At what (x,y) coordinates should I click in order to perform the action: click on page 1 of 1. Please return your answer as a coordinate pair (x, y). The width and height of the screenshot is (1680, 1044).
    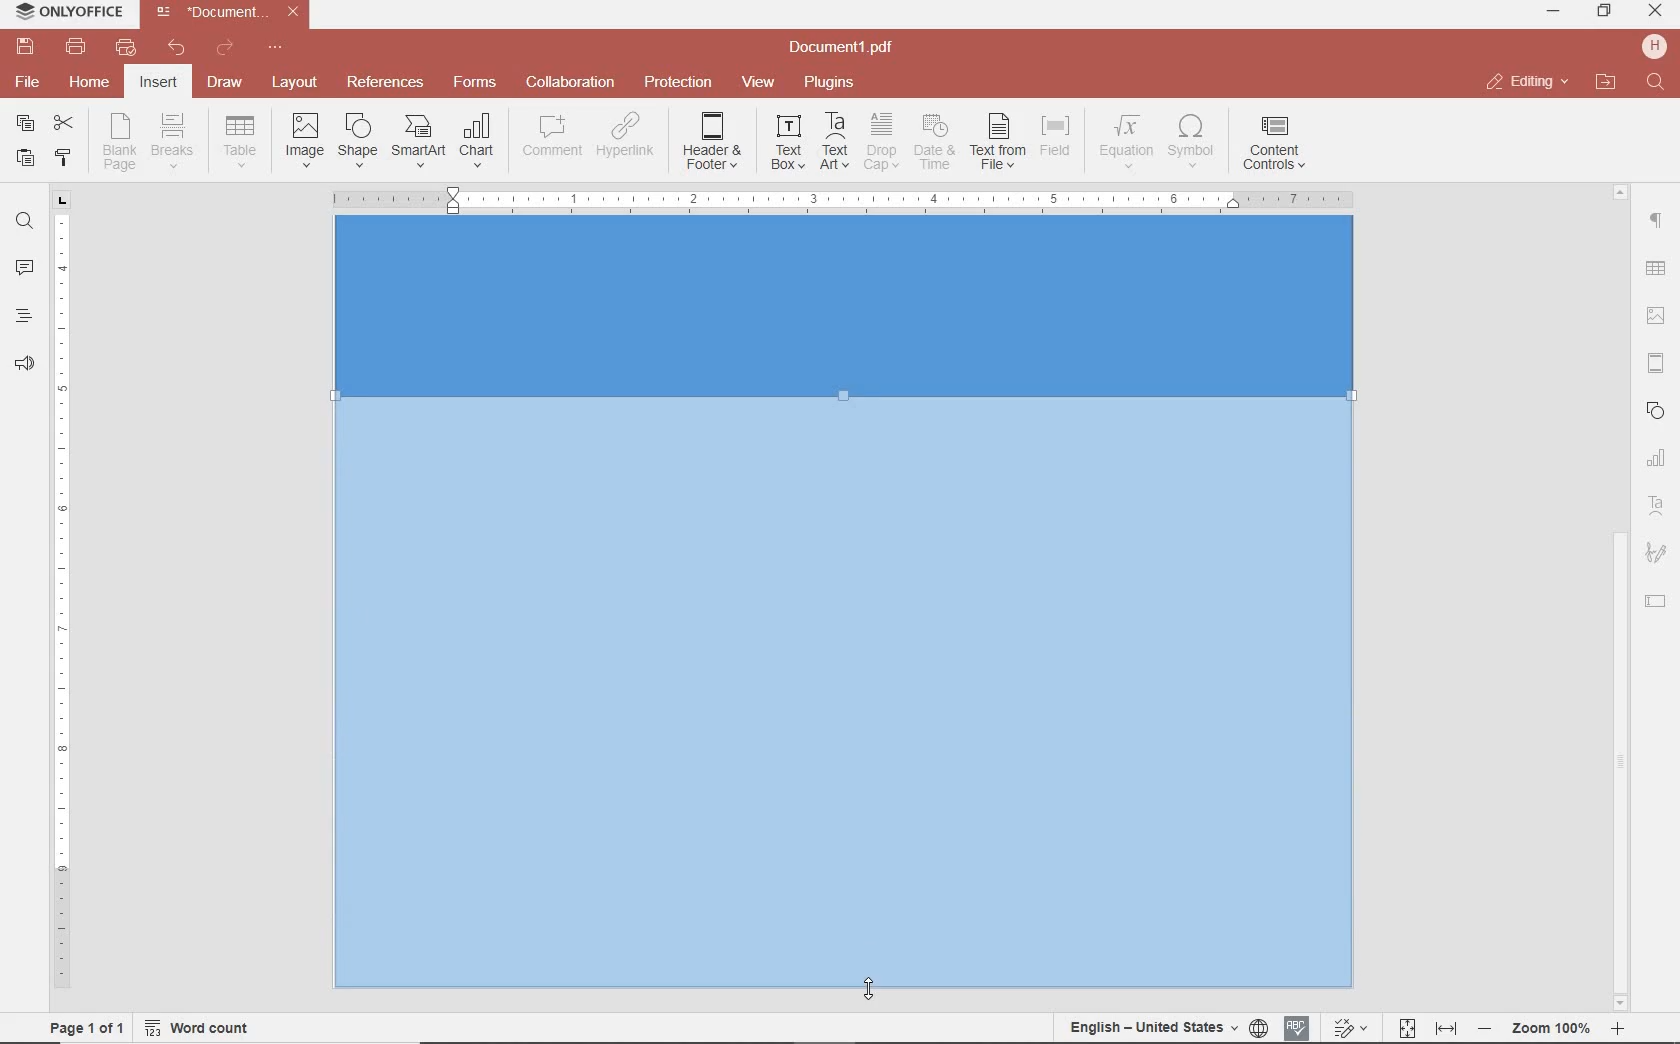
    Looking at the image, I should click on (83, 1026).